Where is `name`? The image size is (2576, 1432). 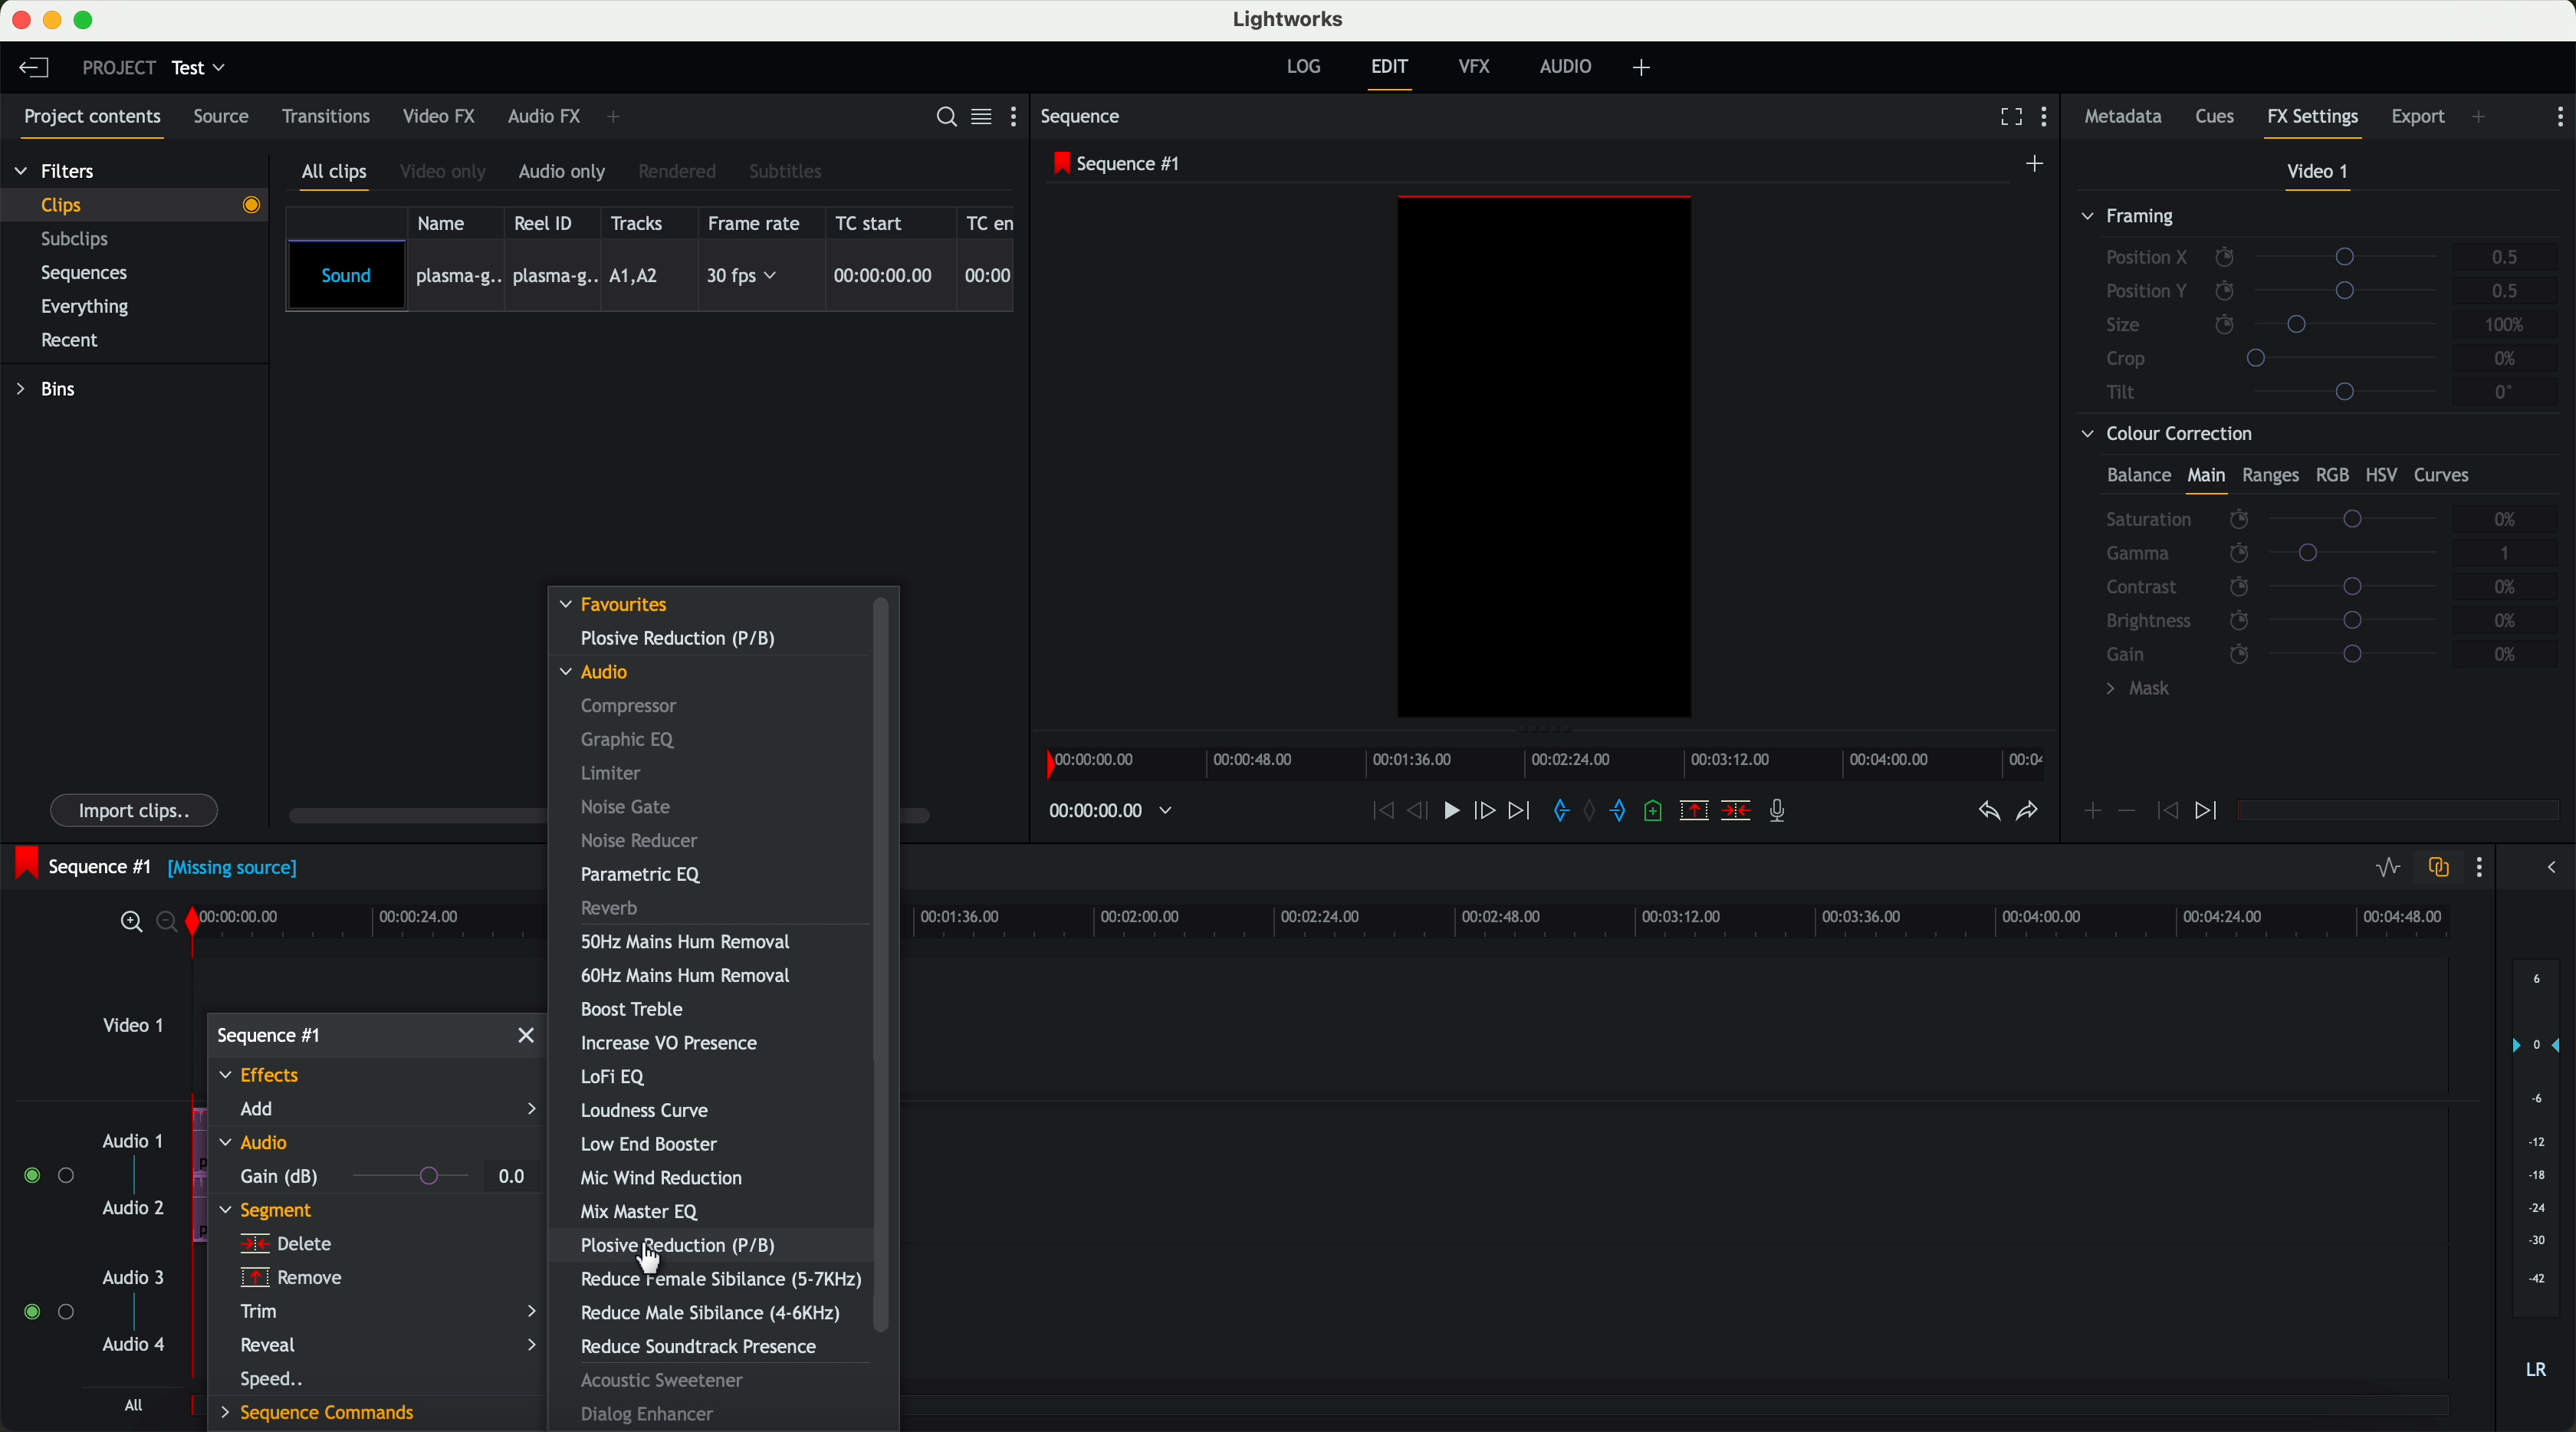
name is located at coordinates (447, 222).